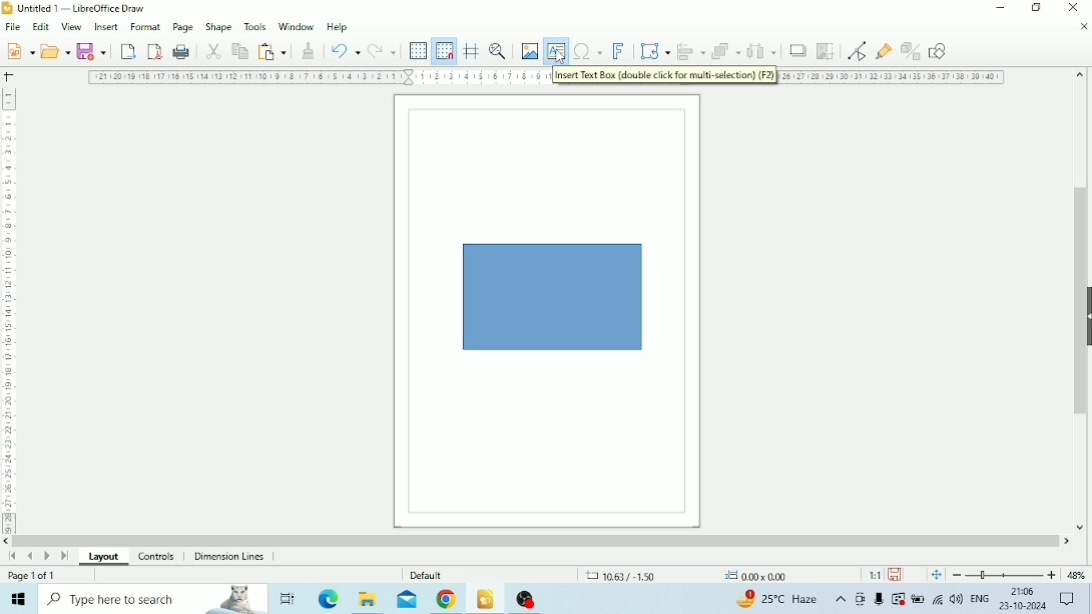 Image resolution: width=1092 pixels, height=614 pixels. What do you see at coordinates (20, 599) in the screenshot?
I see `Windows` at bounding box center [20, 599].